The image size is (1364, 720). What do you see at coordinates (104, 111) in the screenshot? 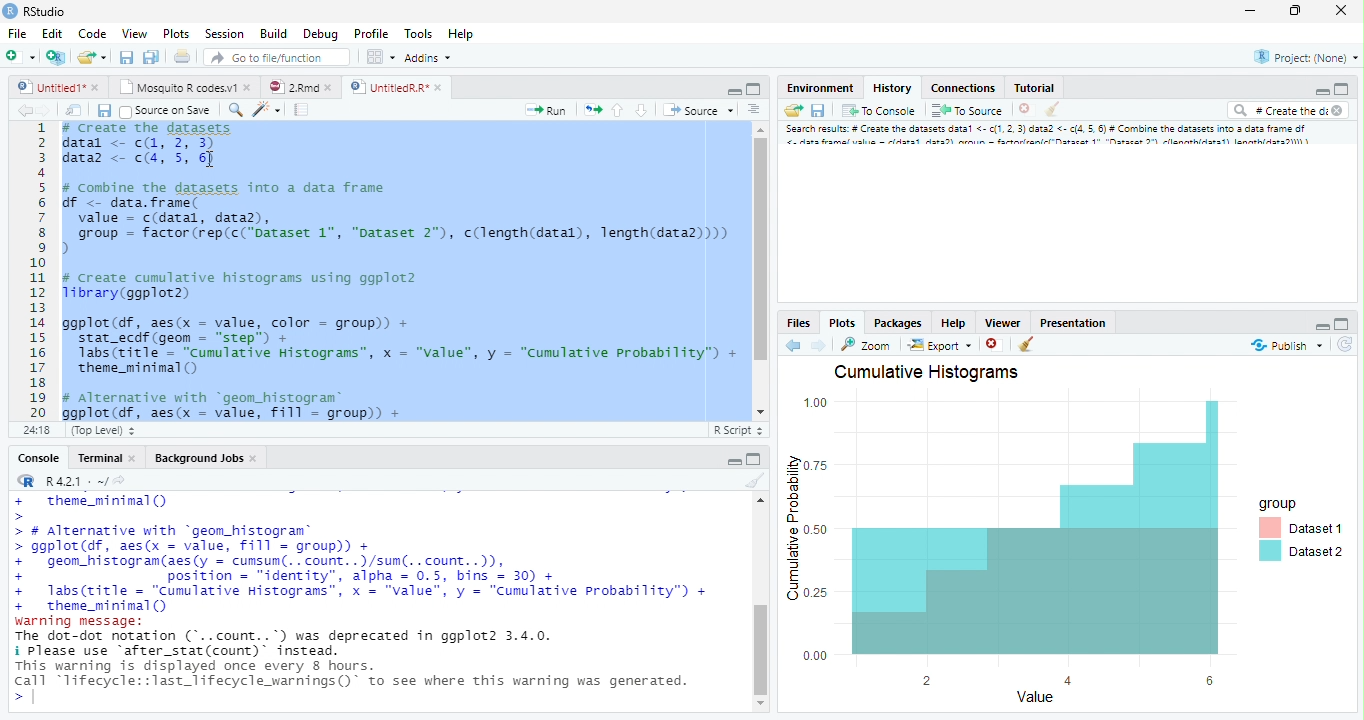
I see `Save` at bounding box center [104, 111].